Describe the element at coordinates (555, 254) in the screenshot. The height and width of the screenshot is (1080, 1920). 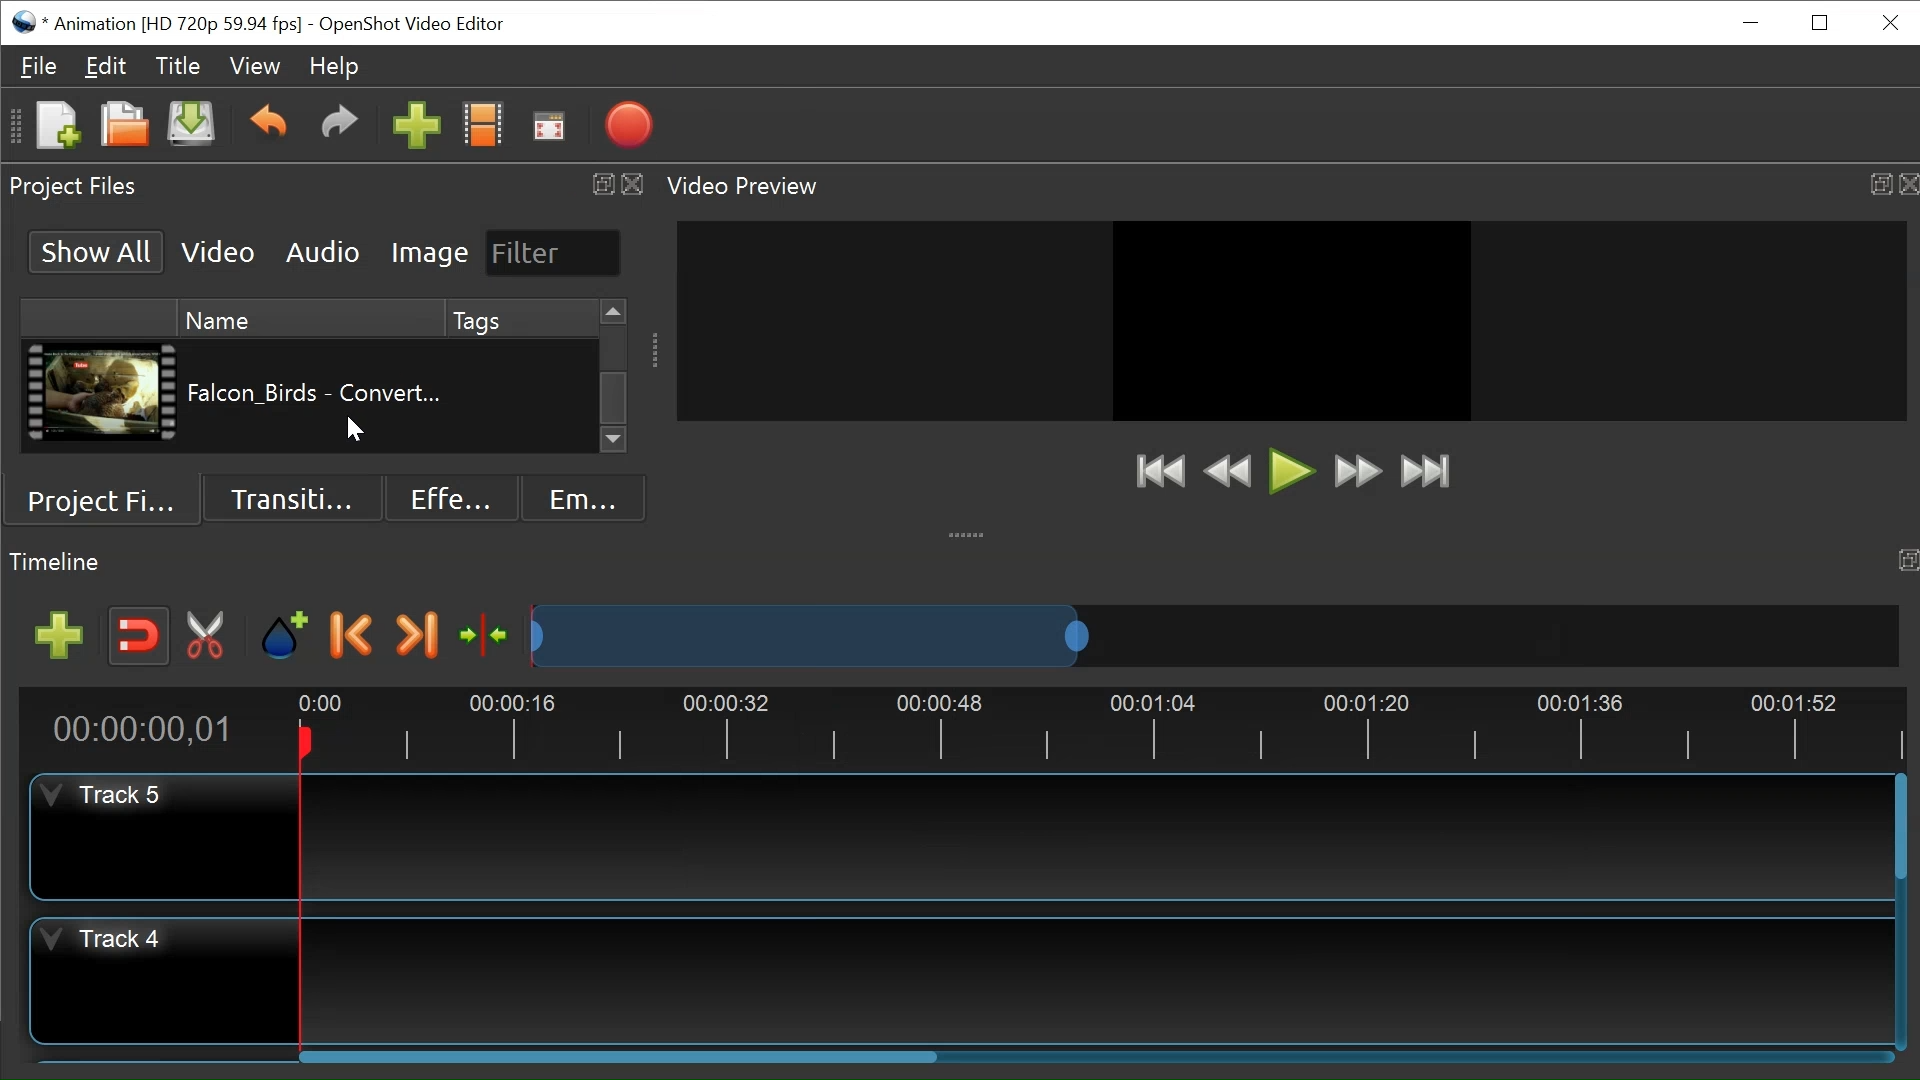
I see `Filter` at that location.